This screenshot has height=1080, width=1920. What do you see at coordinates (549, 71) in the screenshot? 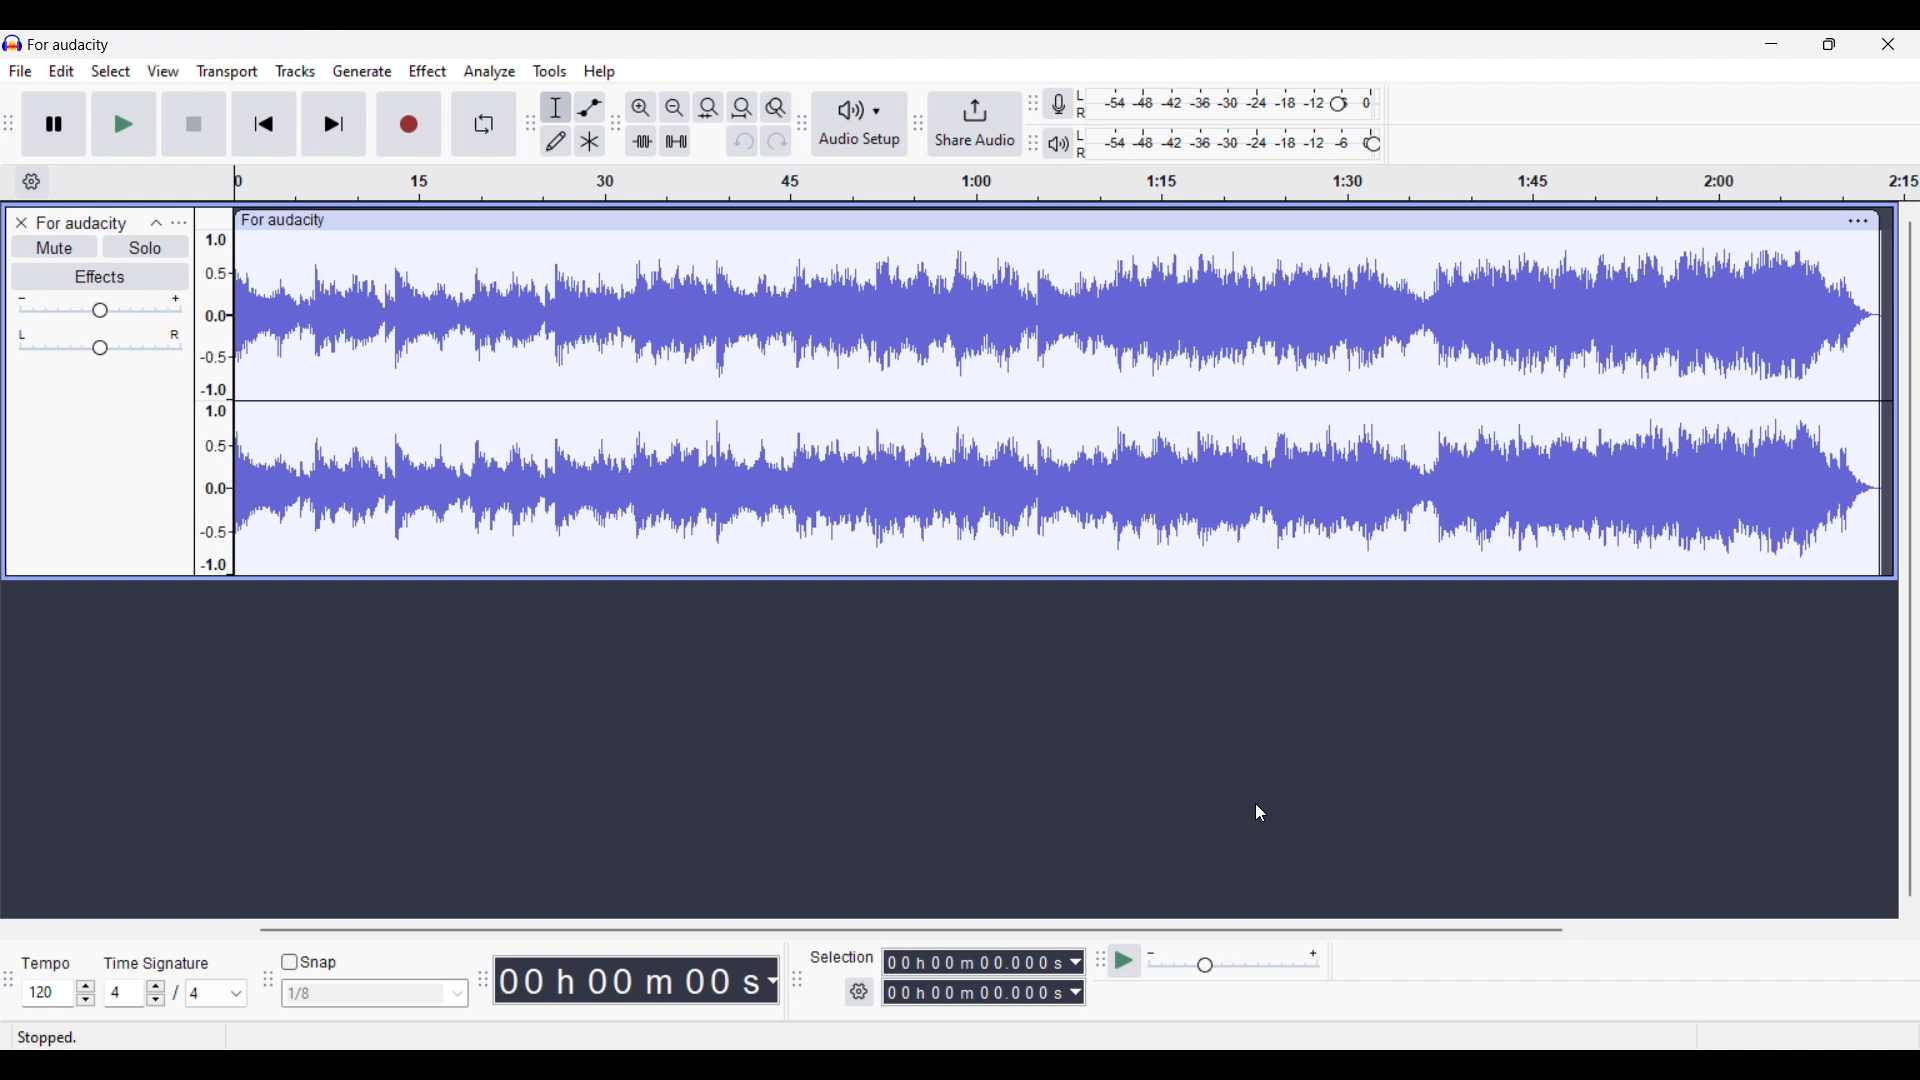
I see `Tools menu` at bounding box center [549, 71].